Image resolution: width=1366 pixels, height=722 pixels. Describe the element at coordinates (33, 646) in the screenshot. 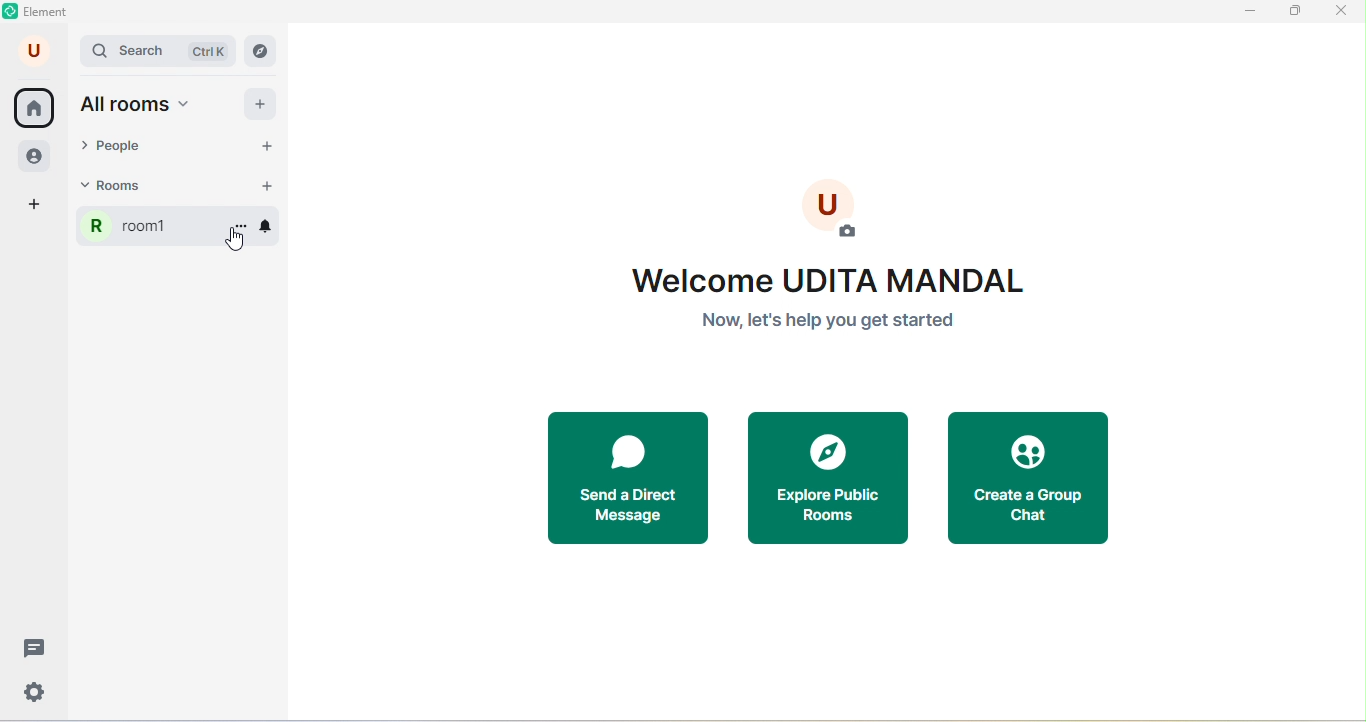

I see `threads` at that location.